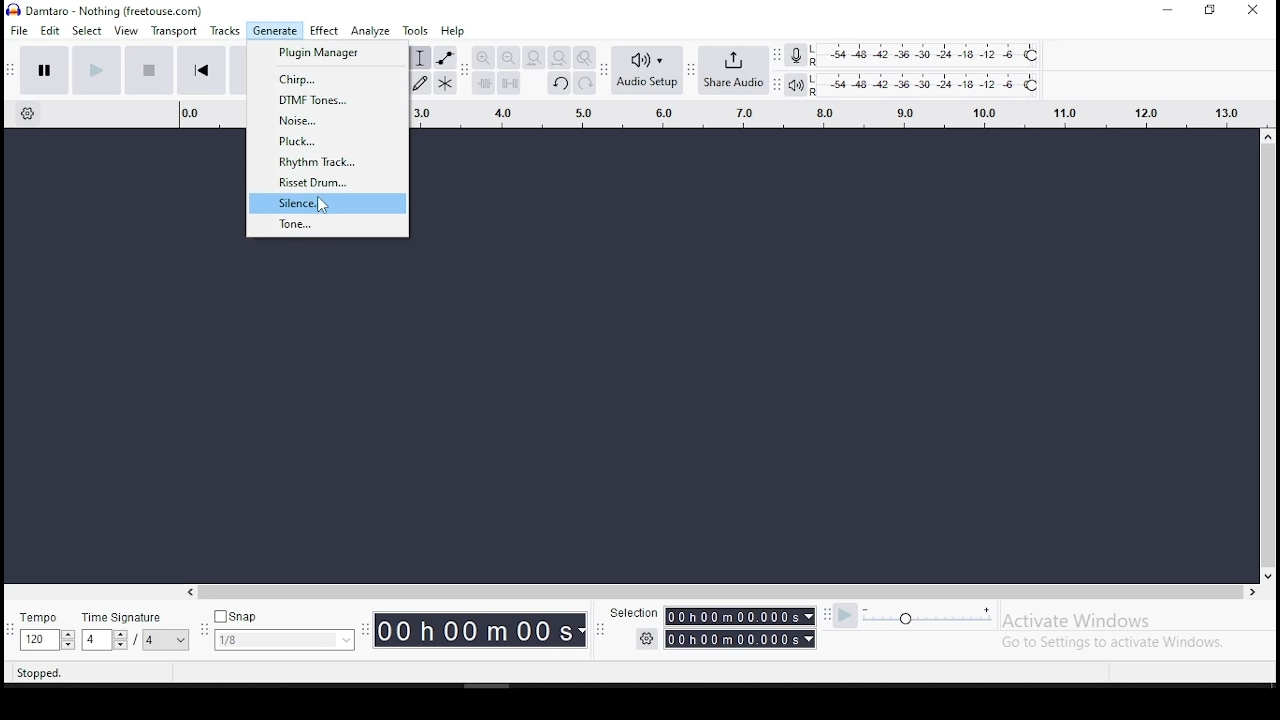 This screenshot has width=1280, height=720. What do you see at coordinates (647, 71) in the screenshot?
I see `audio setup` at bounding box center [647, 71].